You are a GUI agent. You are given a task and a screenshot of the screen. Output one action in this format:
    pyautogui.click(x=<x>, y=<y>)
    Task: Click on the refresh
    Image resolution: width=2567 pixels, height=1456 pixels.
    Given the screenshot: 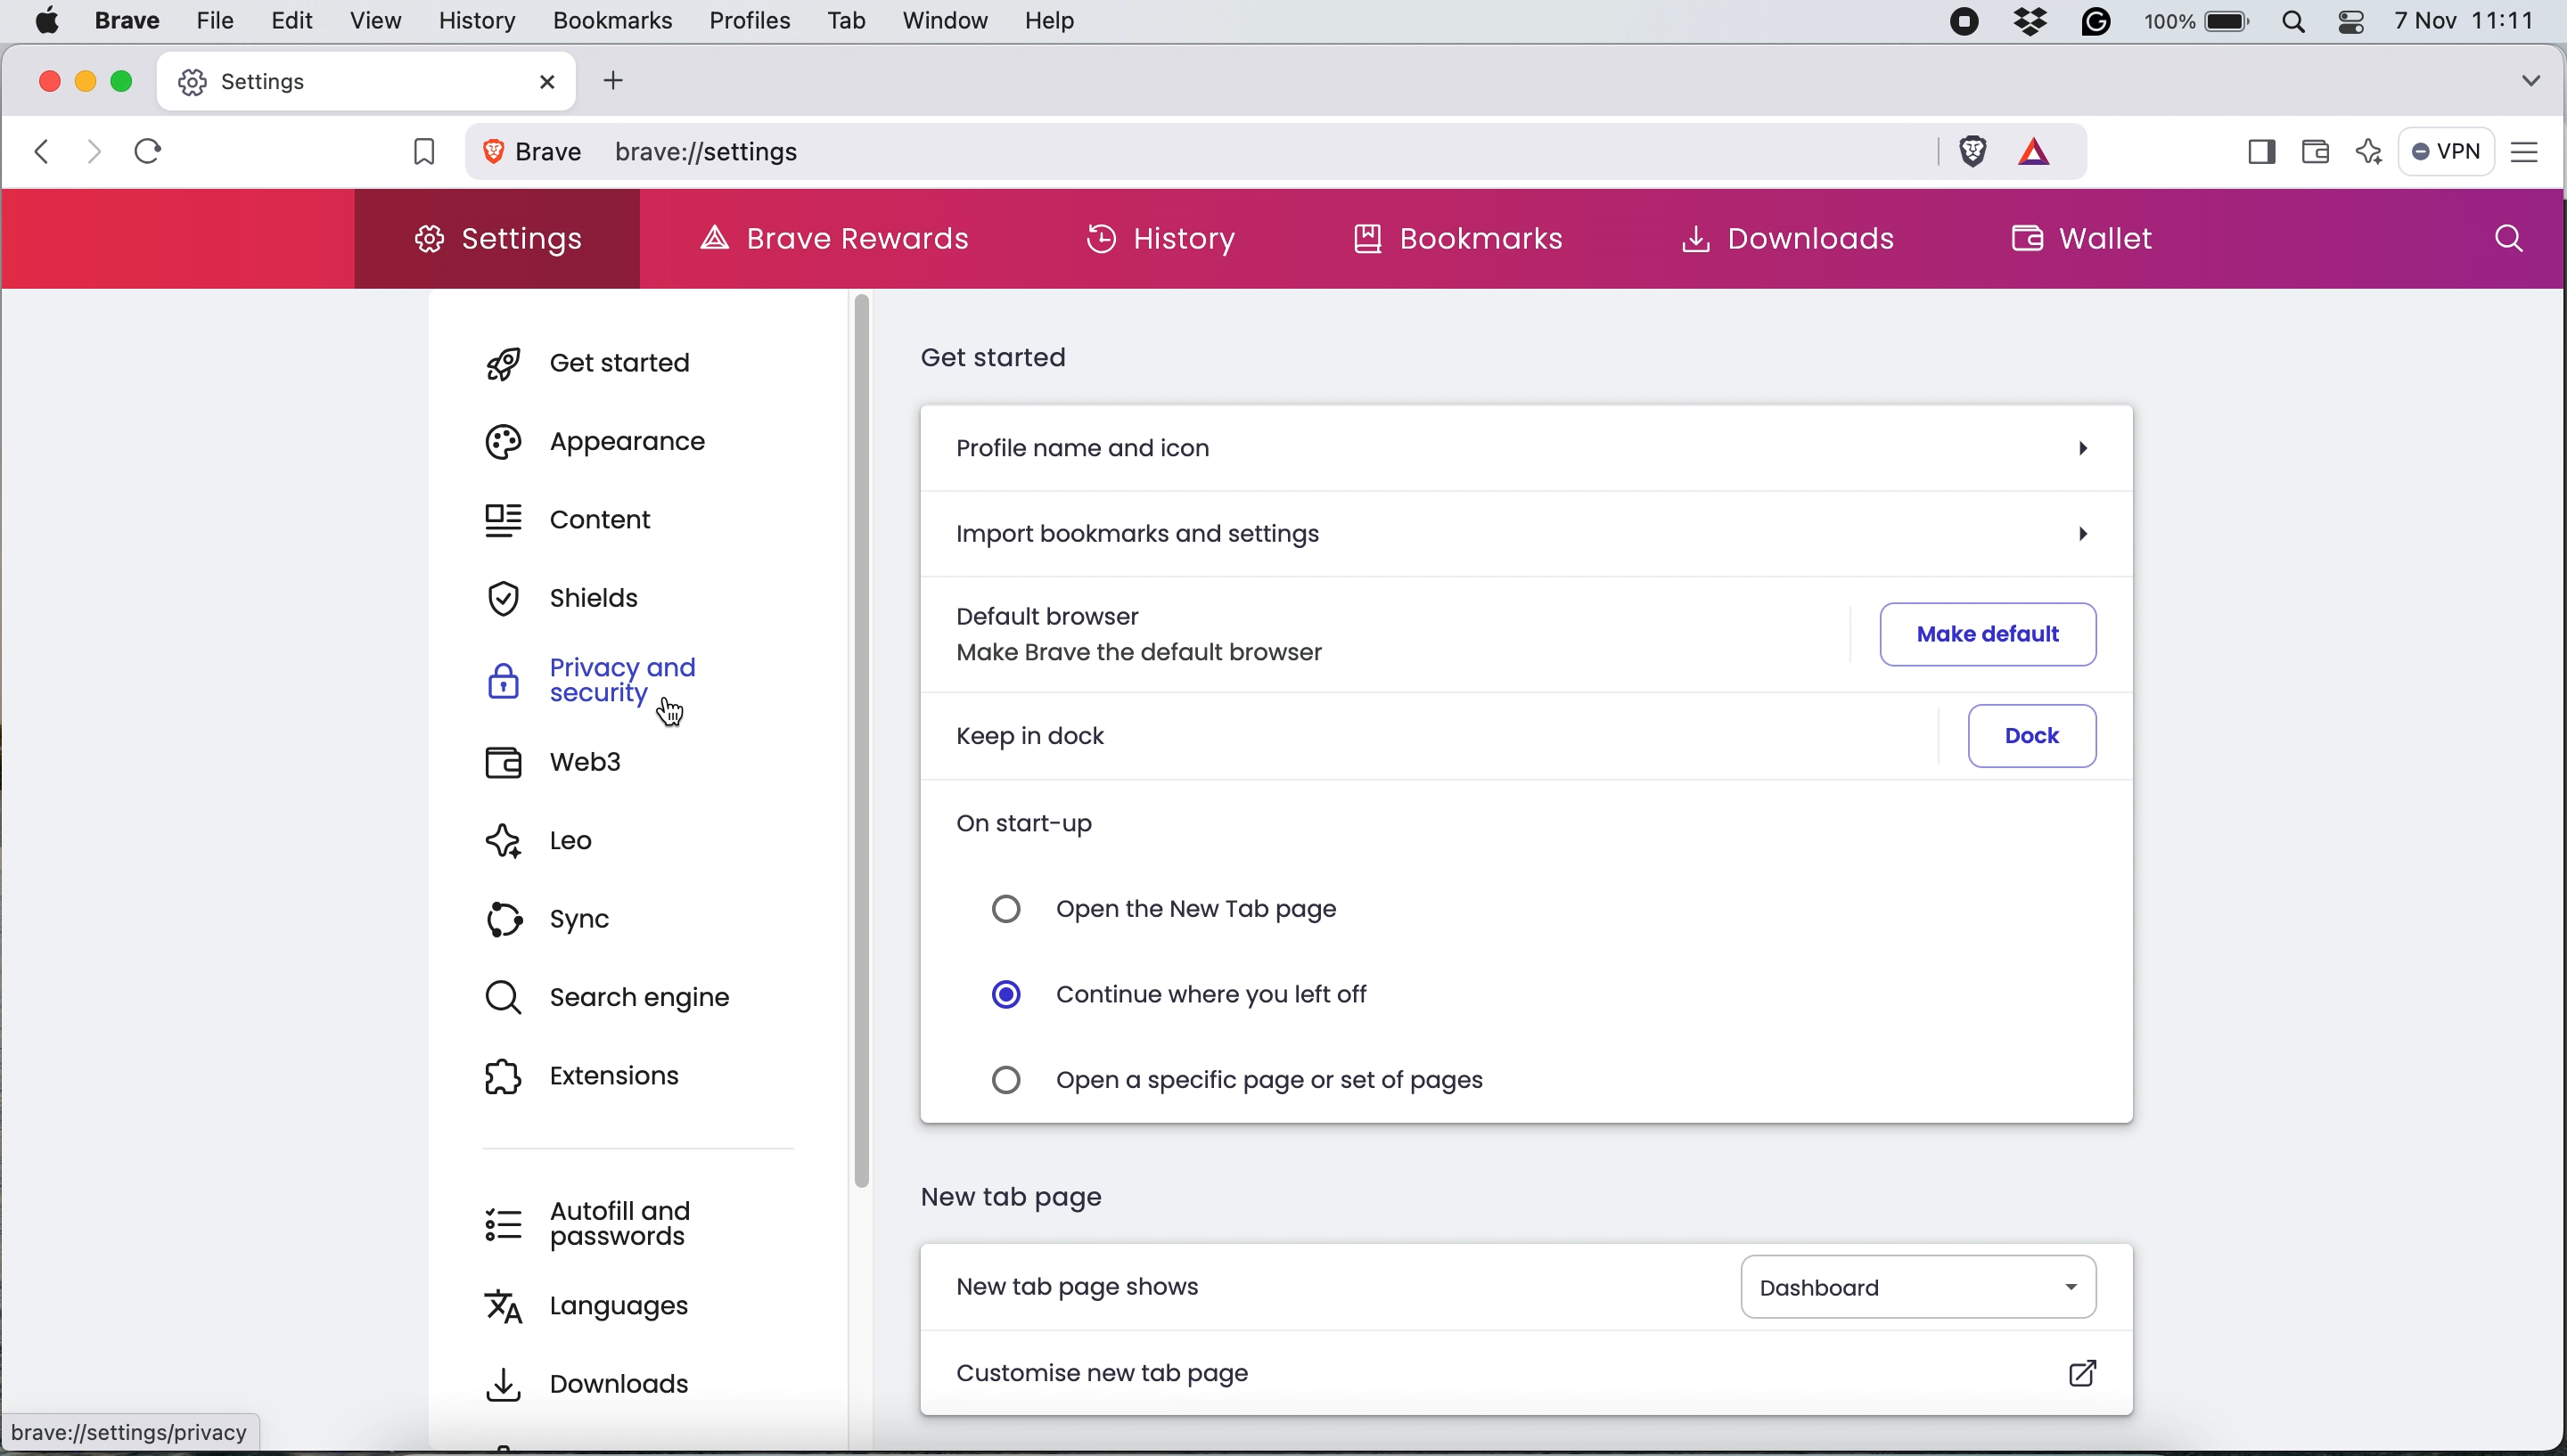 What is the action you would take?
    pyautogui.click(x=150, y=151)
    